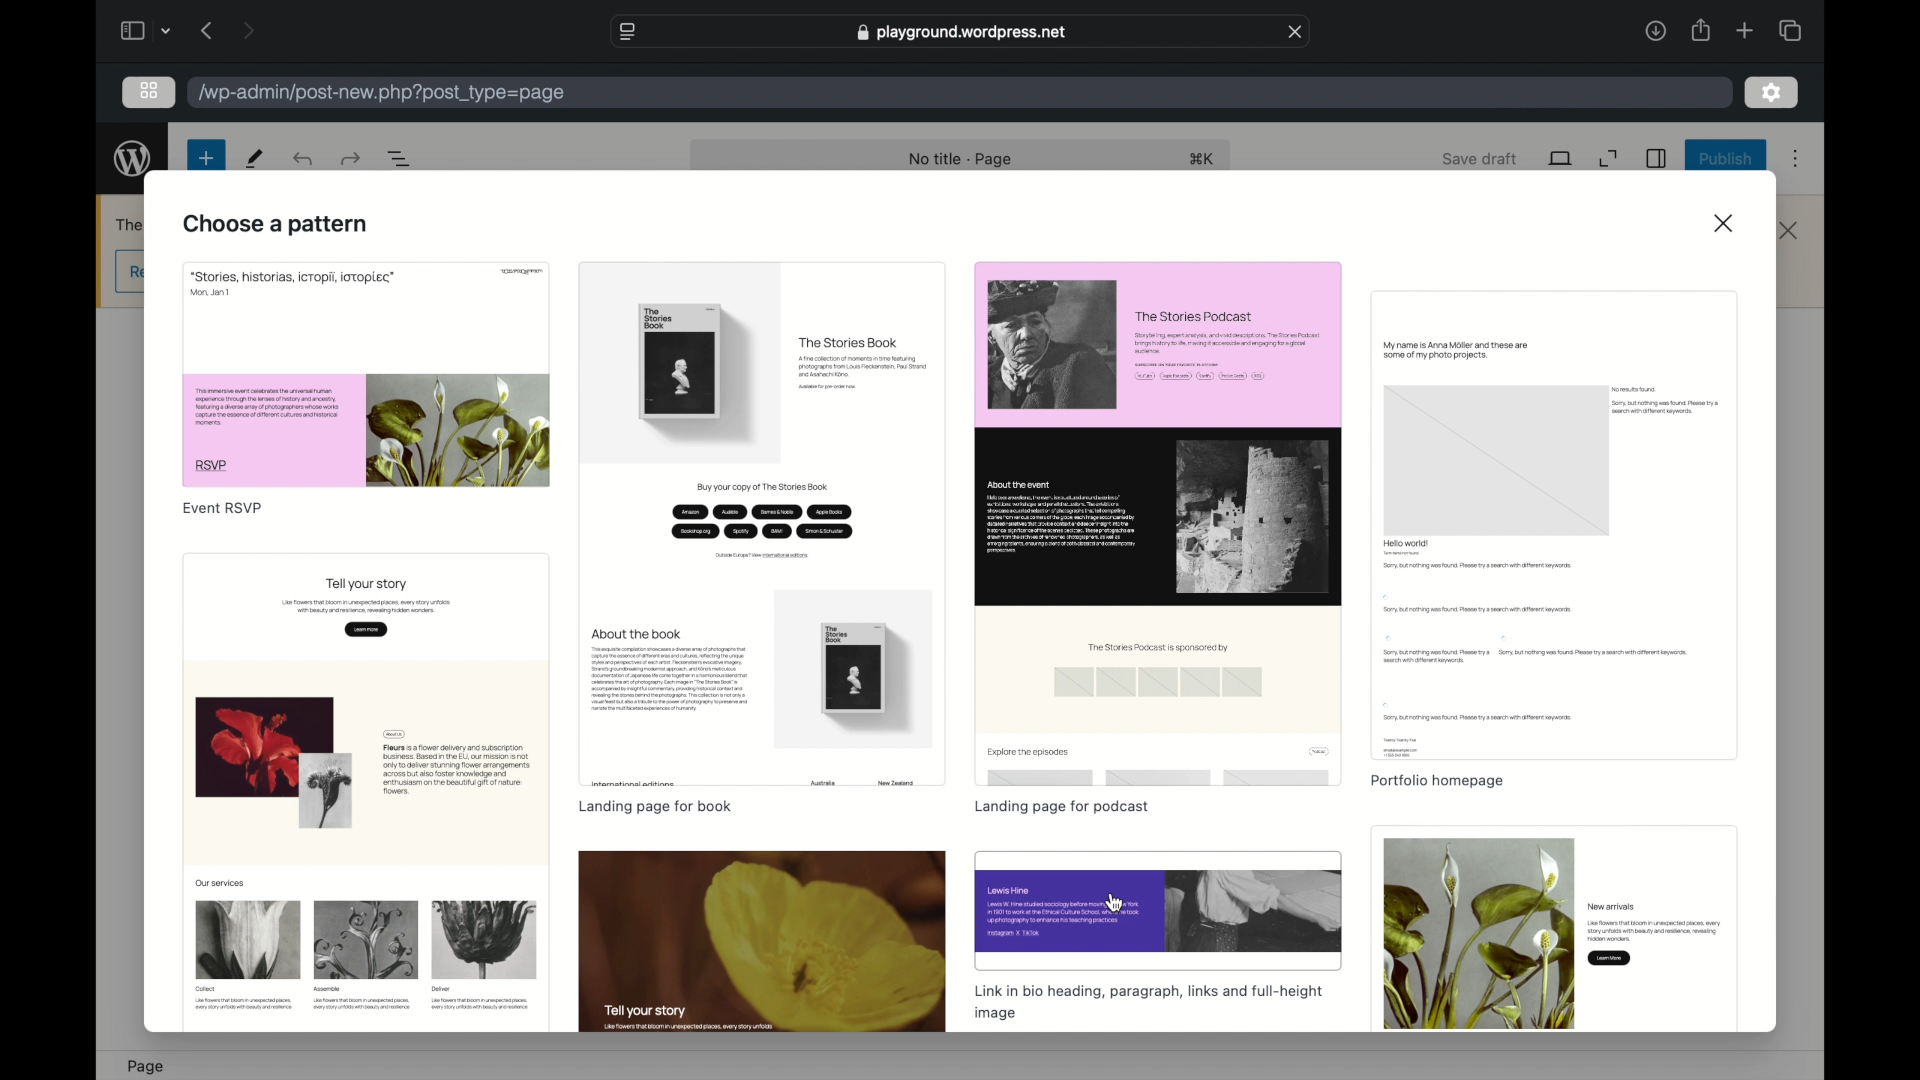 This screenshot has height=1080, width=1920. Describe the element at coordinates (1655, 158) in the screenshot. I see `settings` at that location.